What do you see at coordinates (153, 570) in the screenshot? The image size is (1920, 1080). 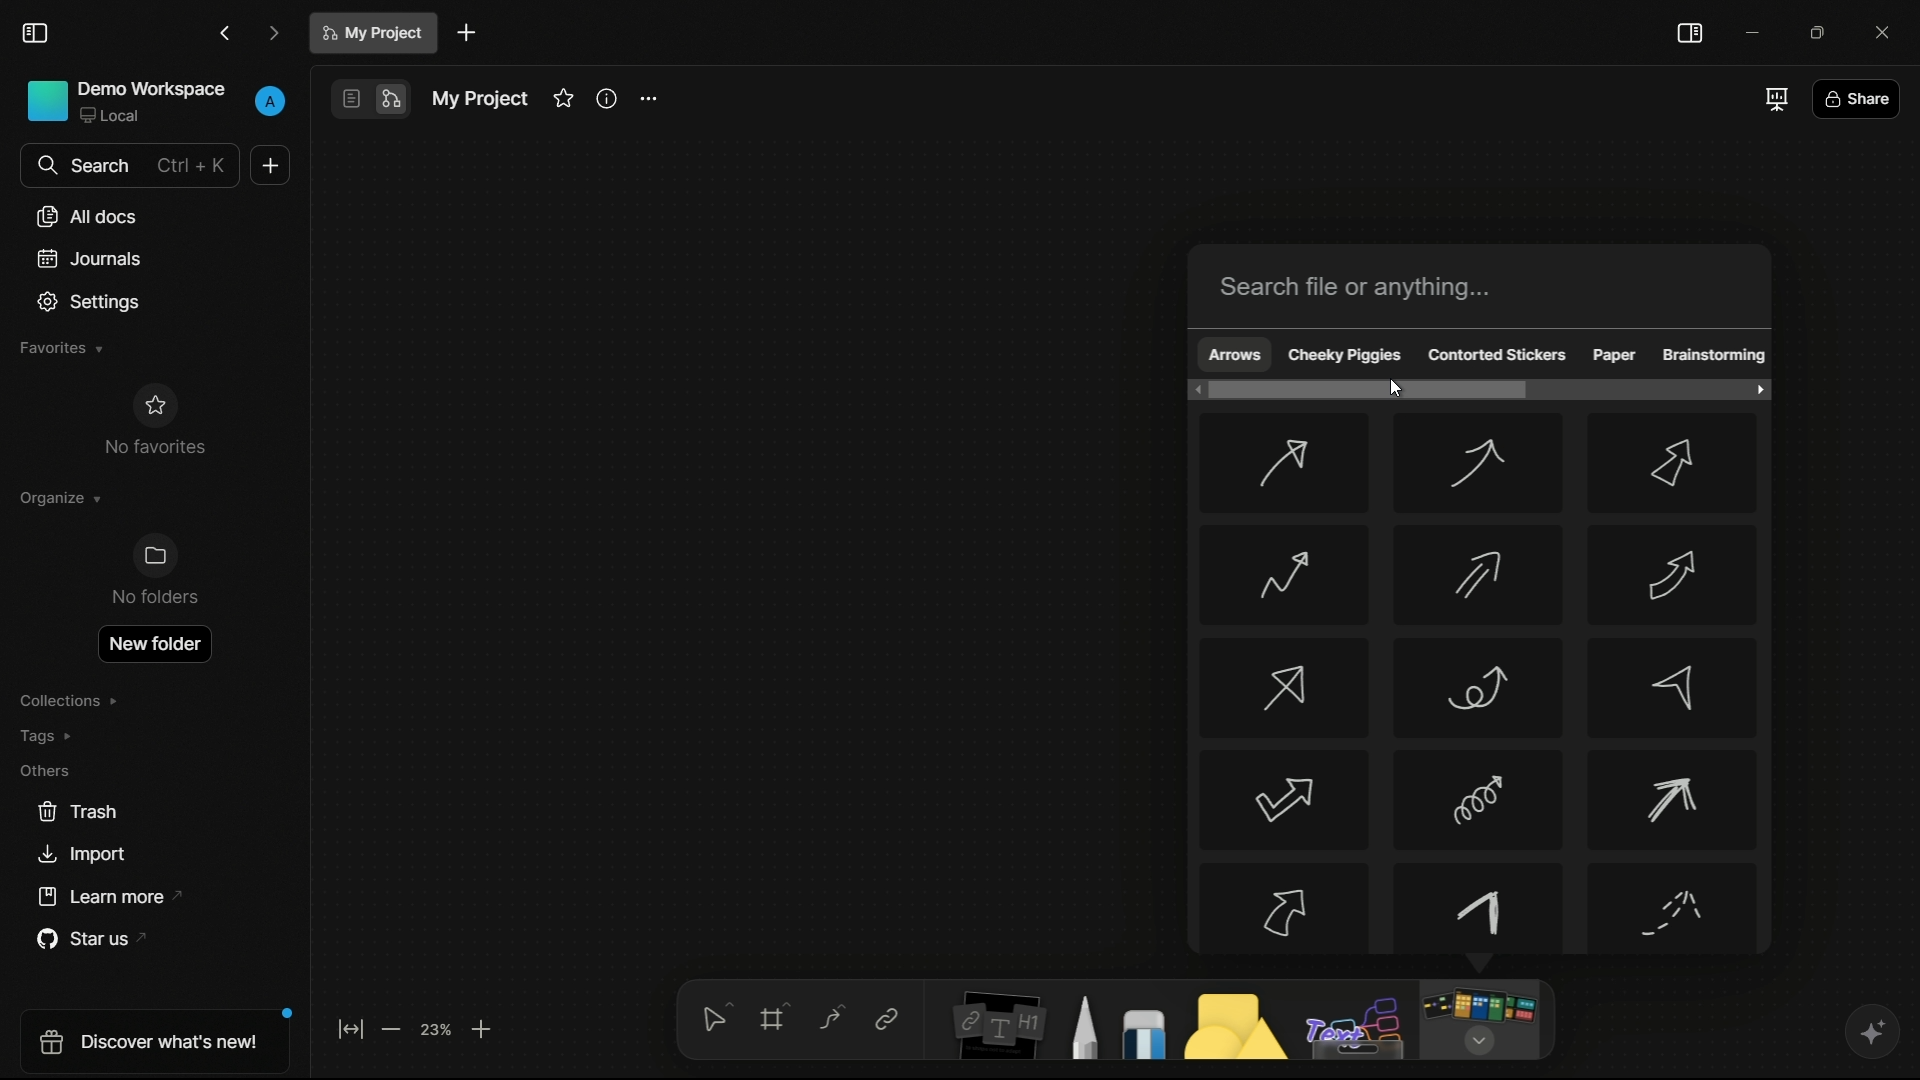 I see `no folders` at bounding box center [153, 570].